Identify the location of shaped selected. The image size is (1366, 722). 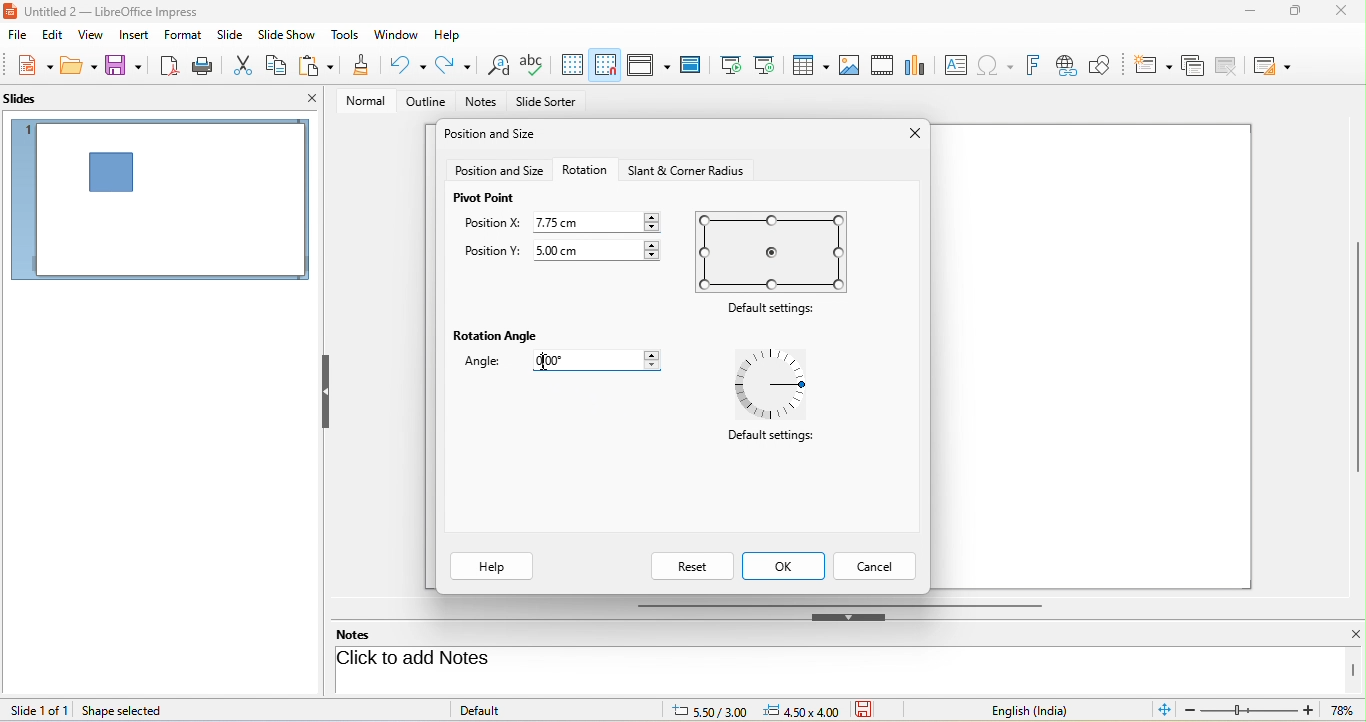
(130, 710).